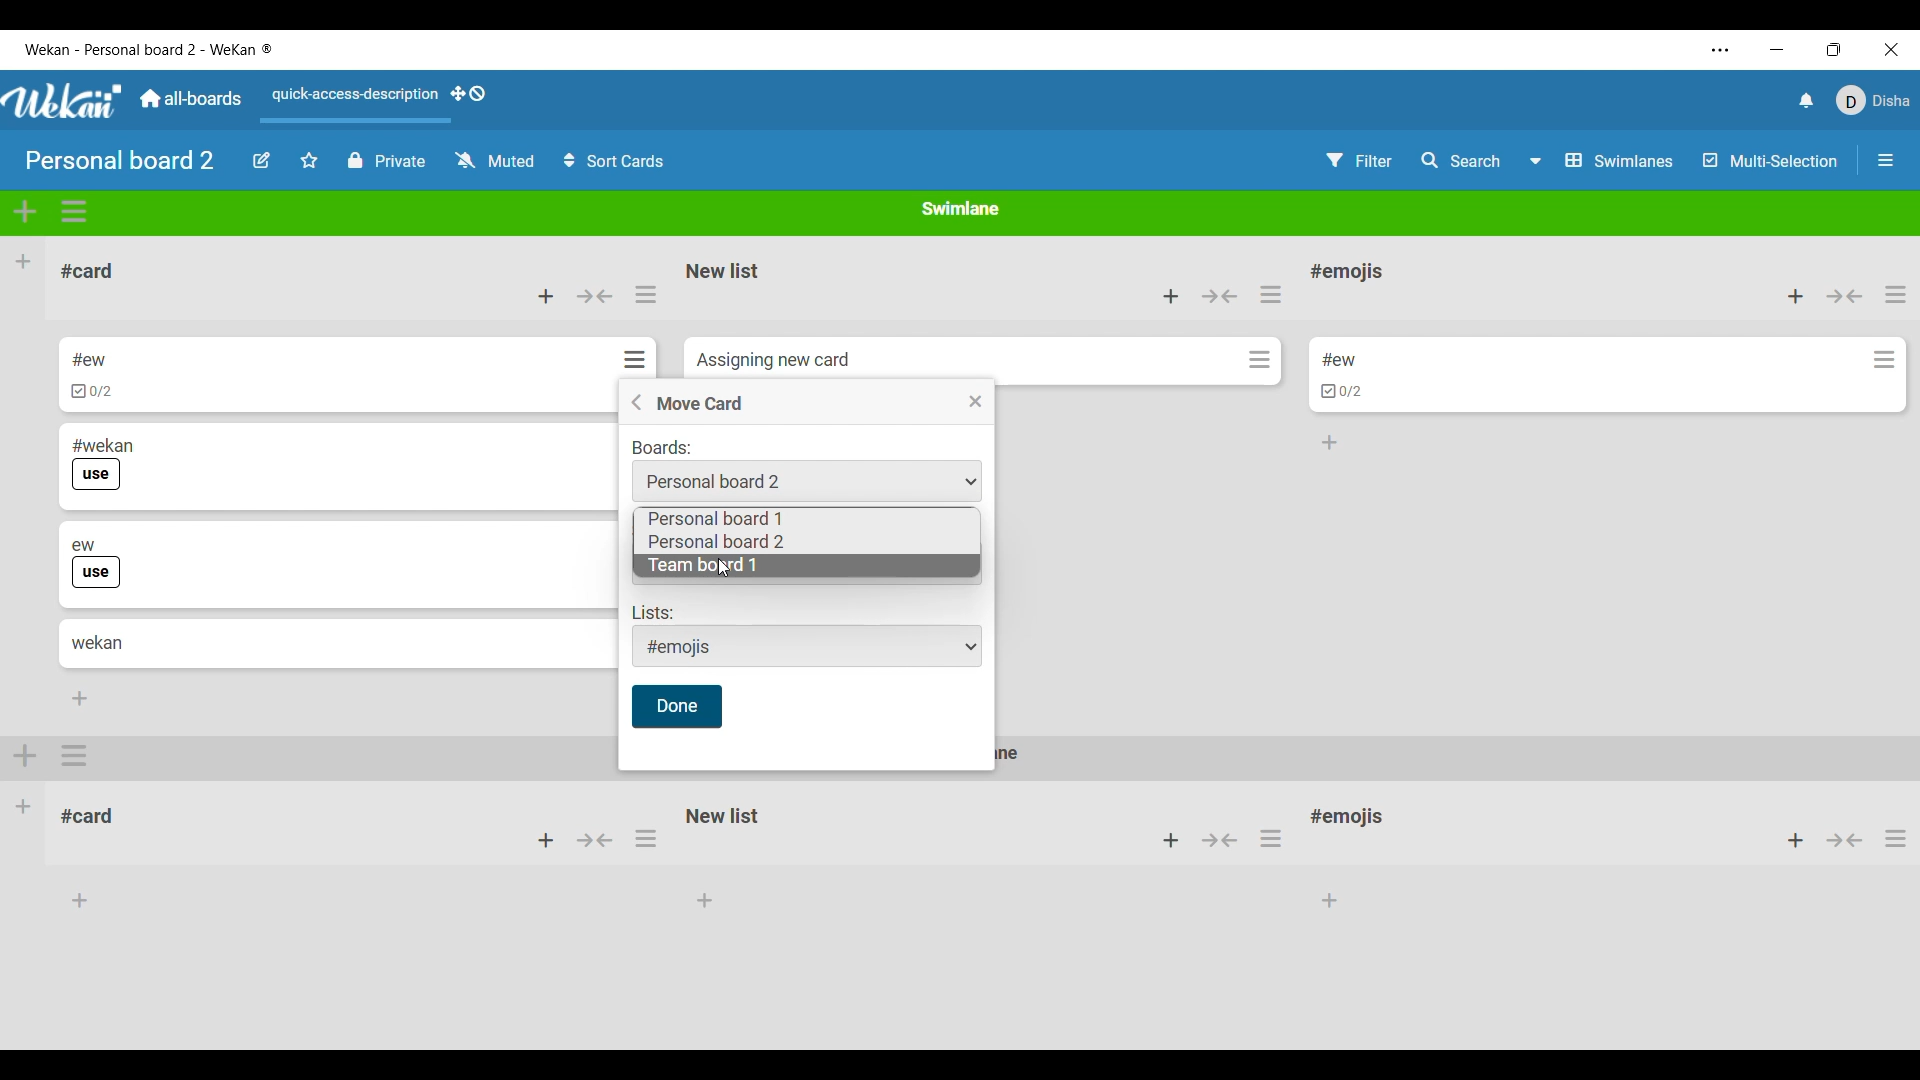 The image size is (1920, 1080). What do you see at coordinates (310, 160) in the screenshot?
I see `Star board` at bounding box center [310, 160].